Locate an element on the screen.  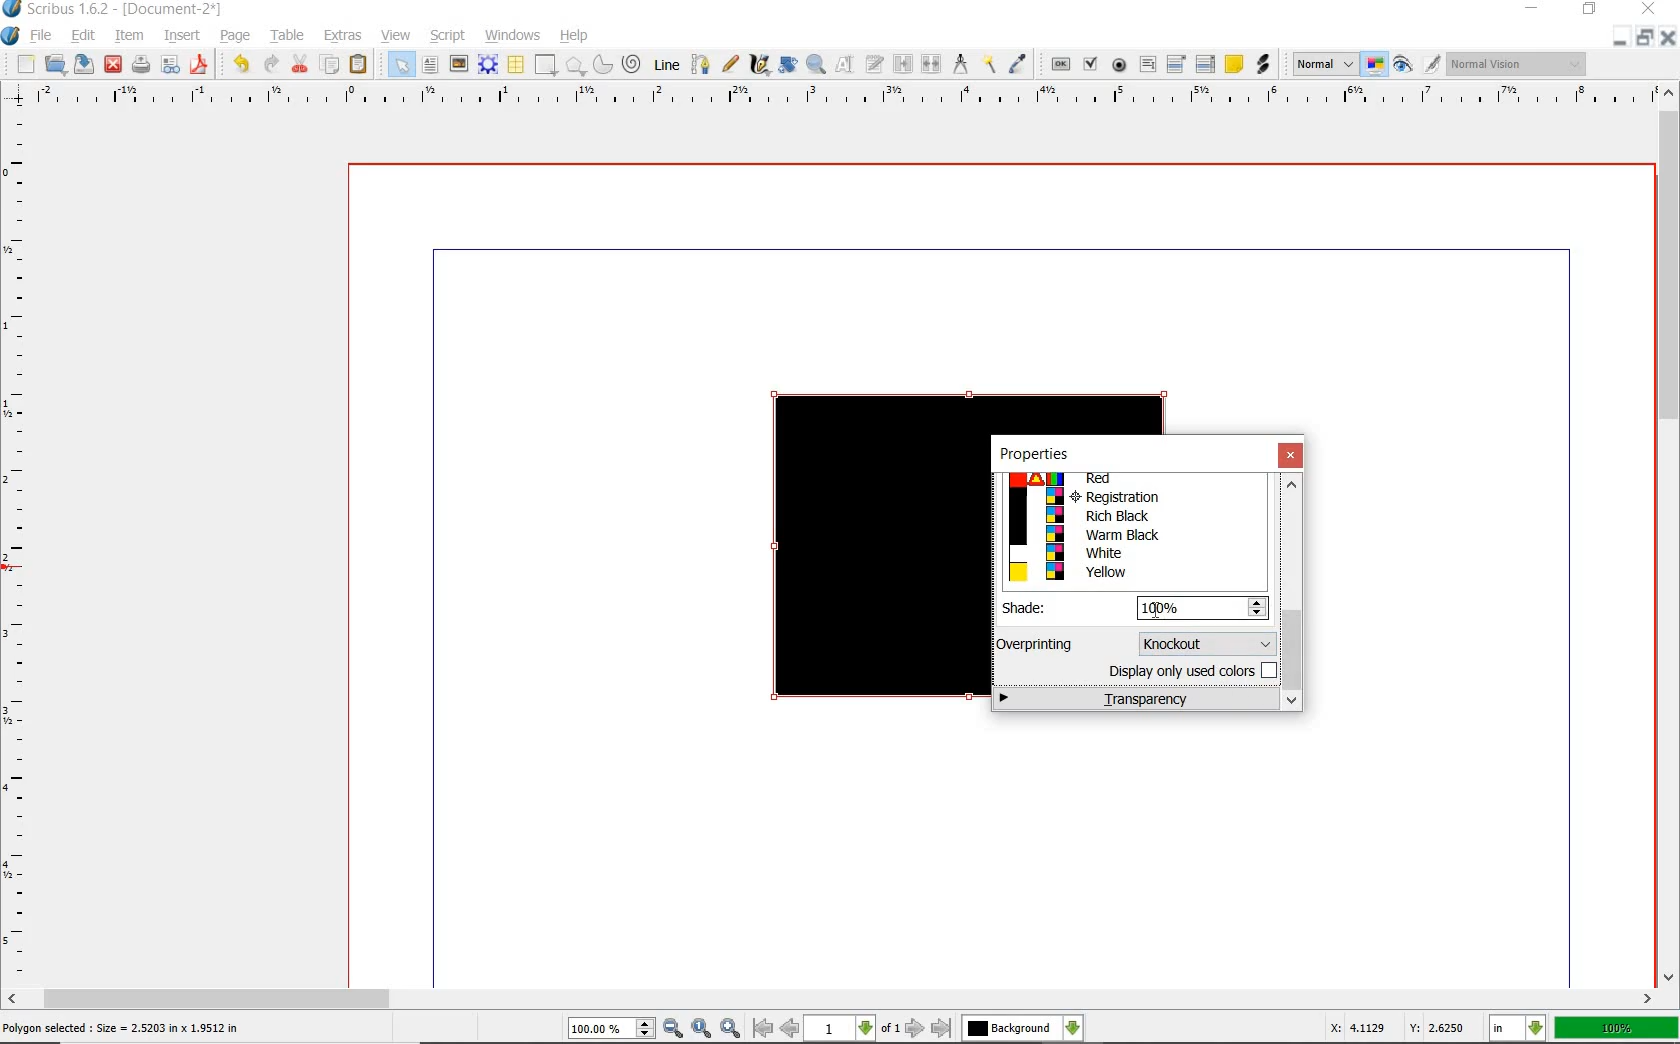
table is located at coordinates (288, 37).